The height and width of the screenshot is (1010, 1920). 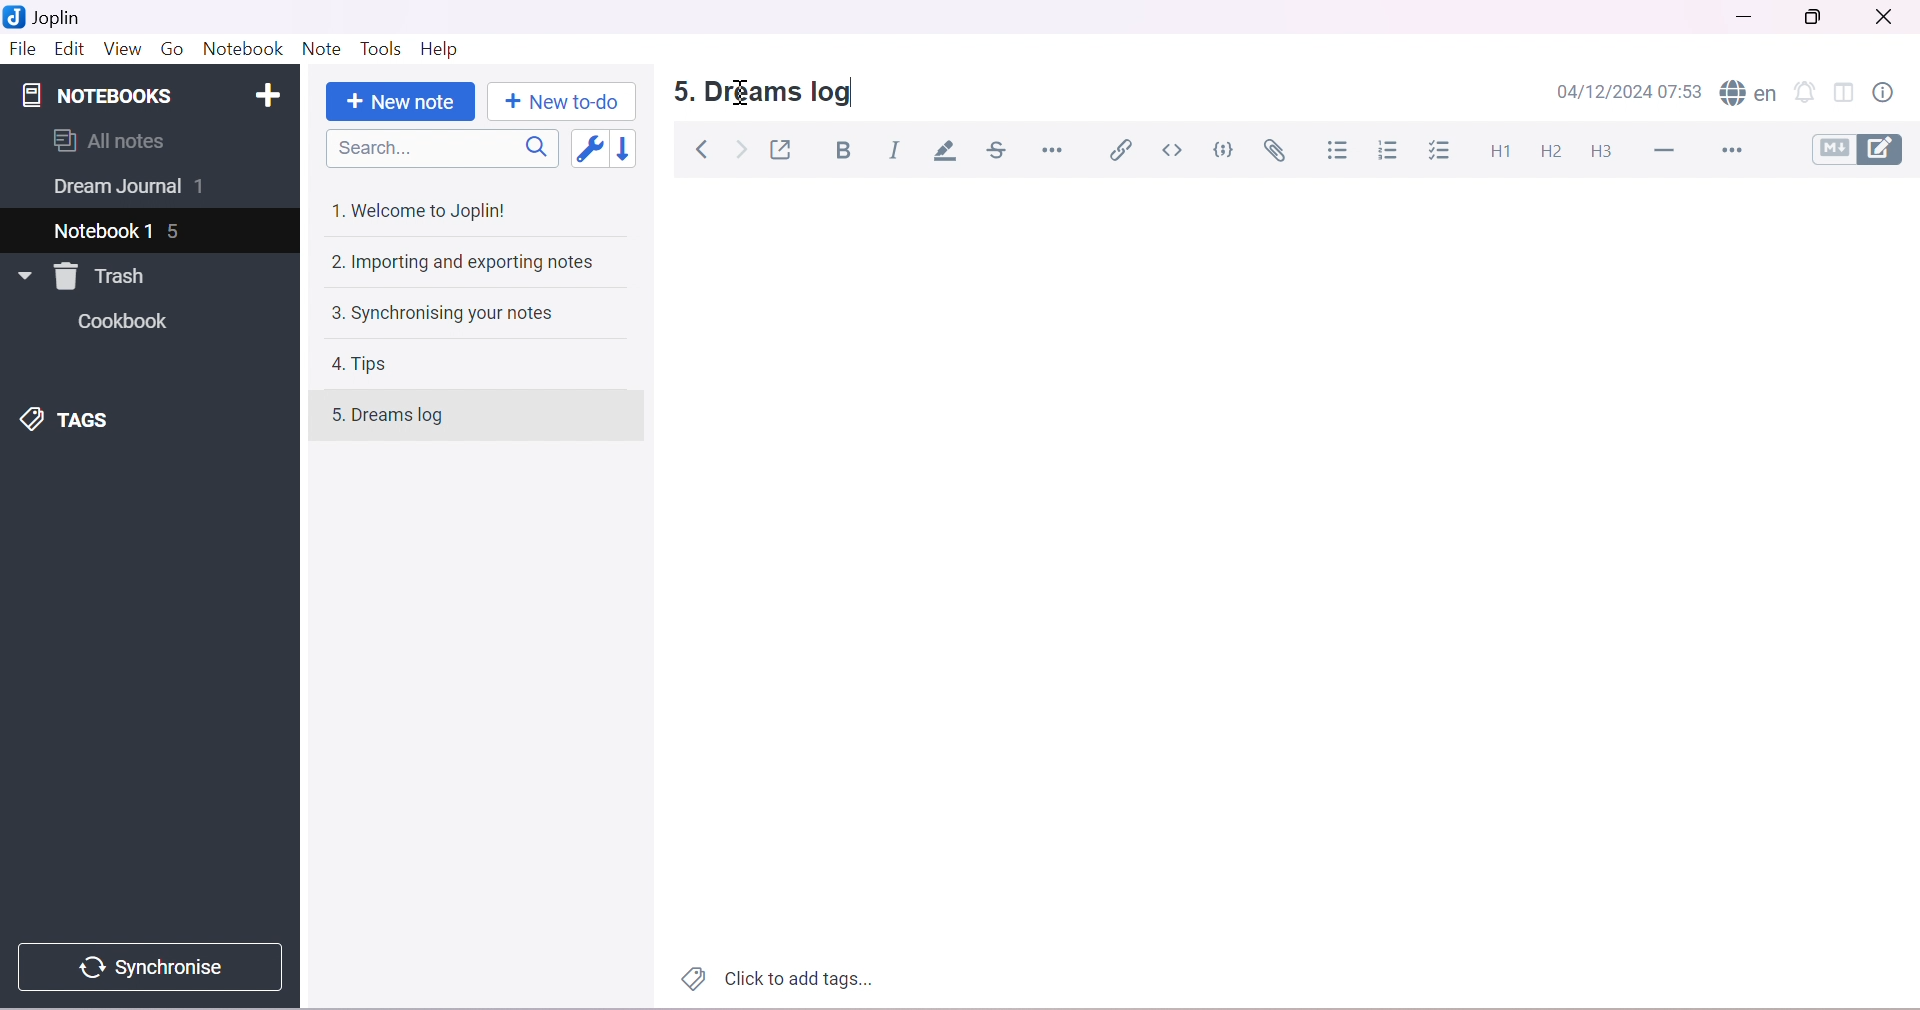 What do you see at coordinates (1340, 151) in the screenshot?
I see `Bulleted list` at bounding box center [1340, 151].